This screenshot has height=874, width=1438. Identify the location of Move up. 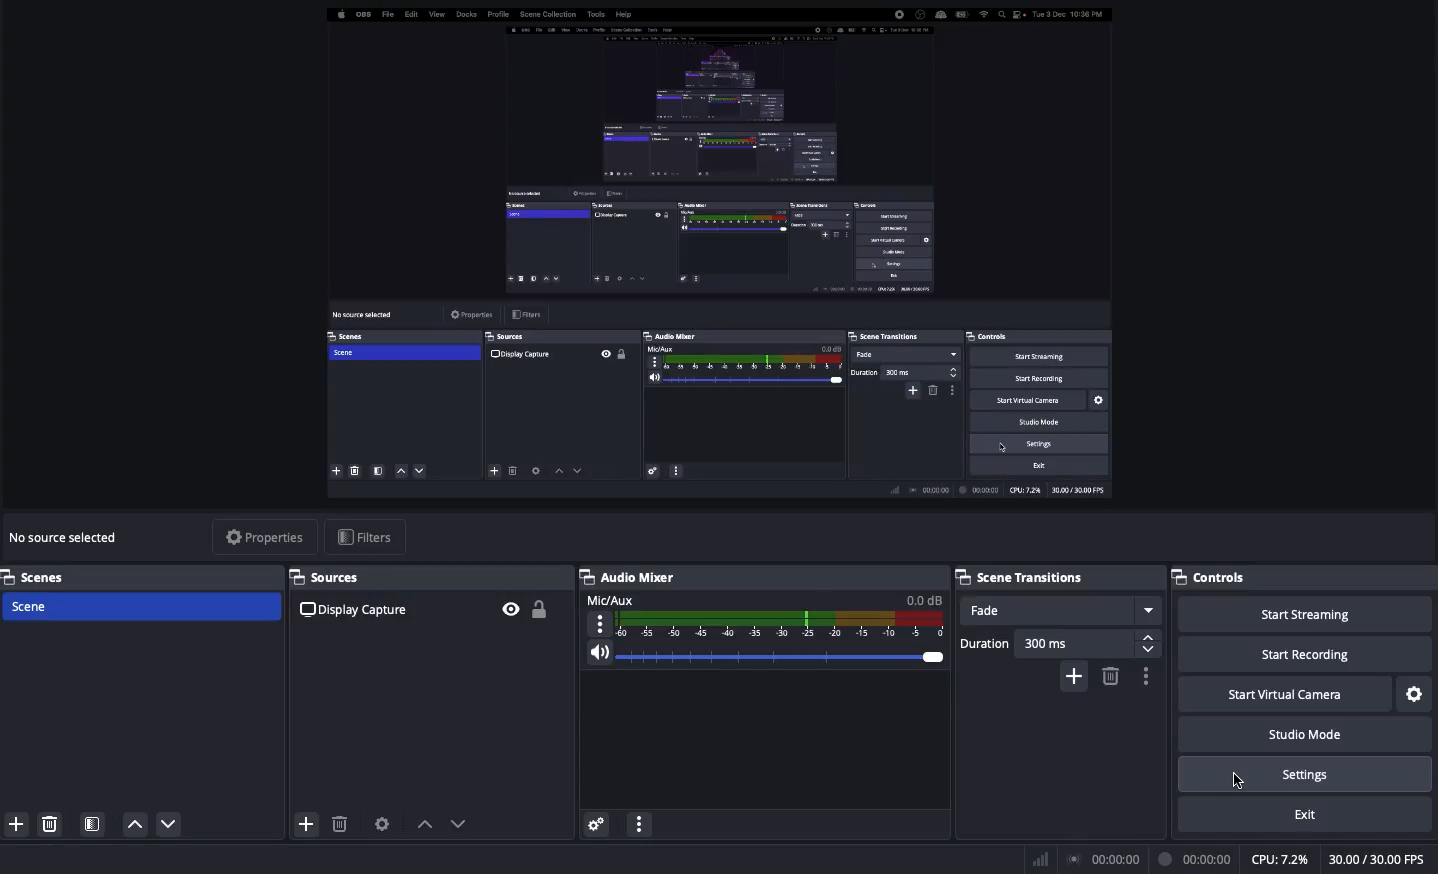
(421, 824).